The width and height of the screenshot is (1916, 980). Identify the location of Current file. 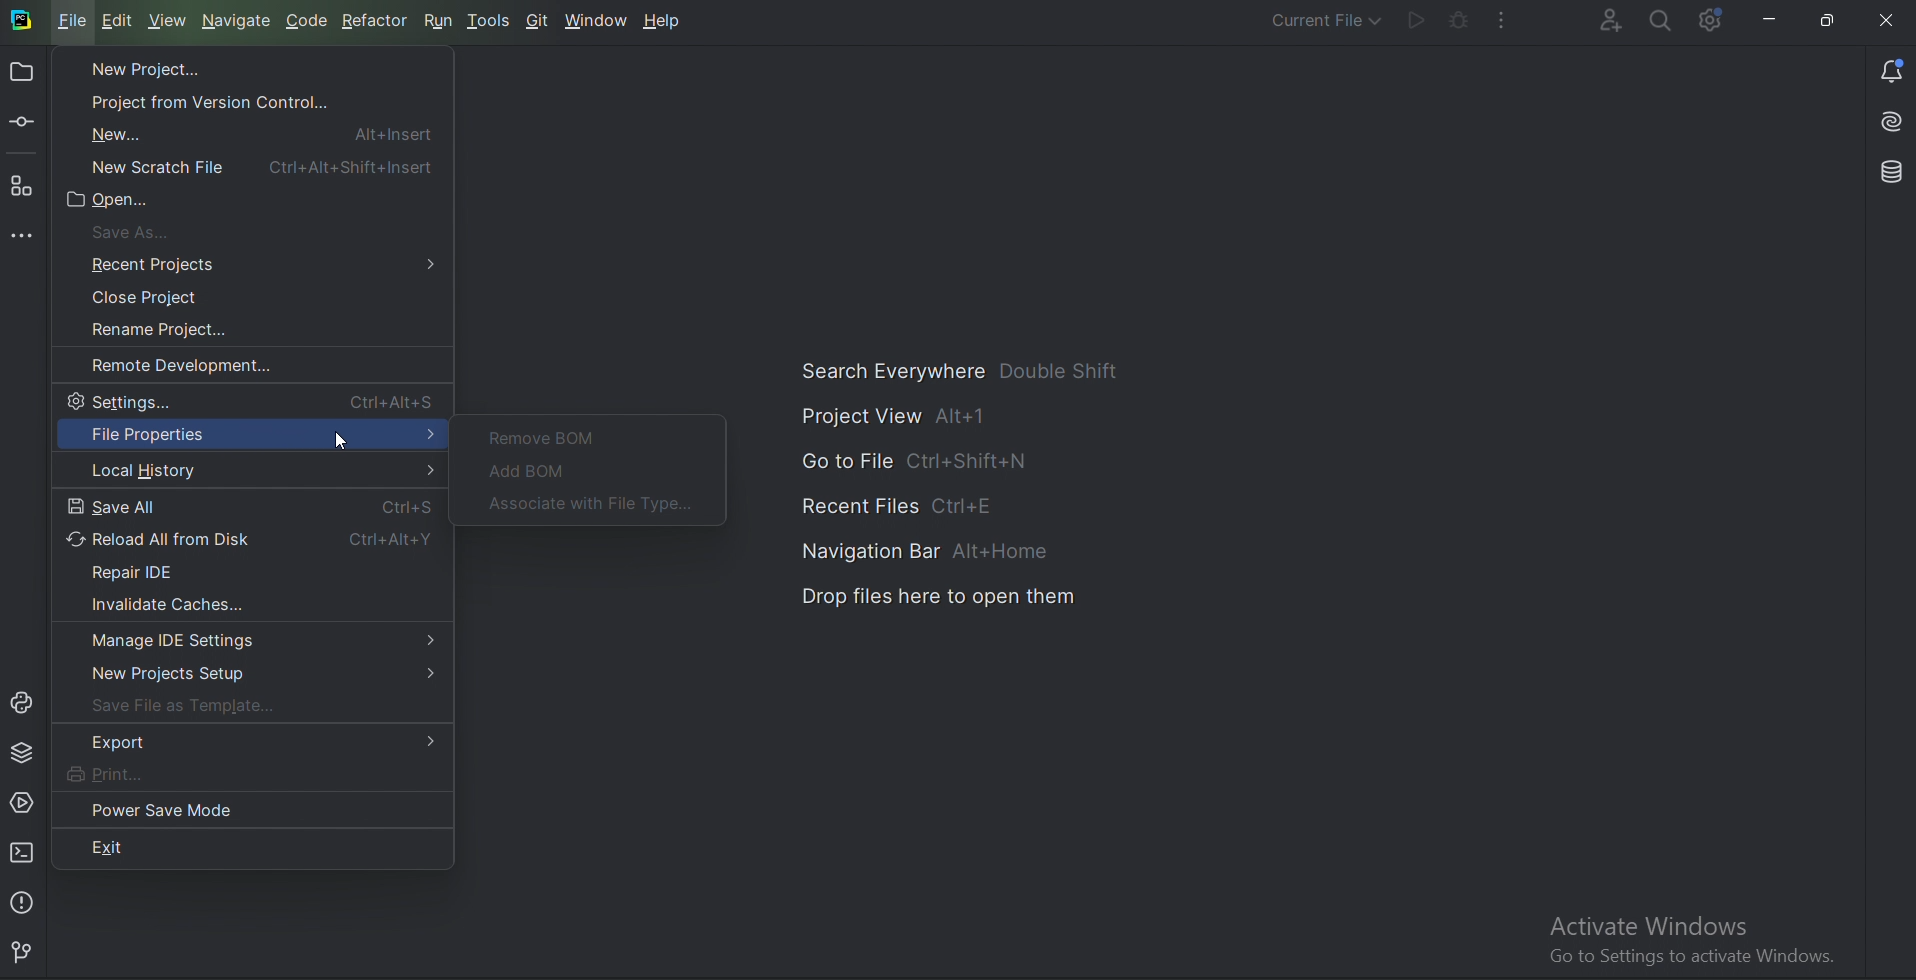
(1325, 18).